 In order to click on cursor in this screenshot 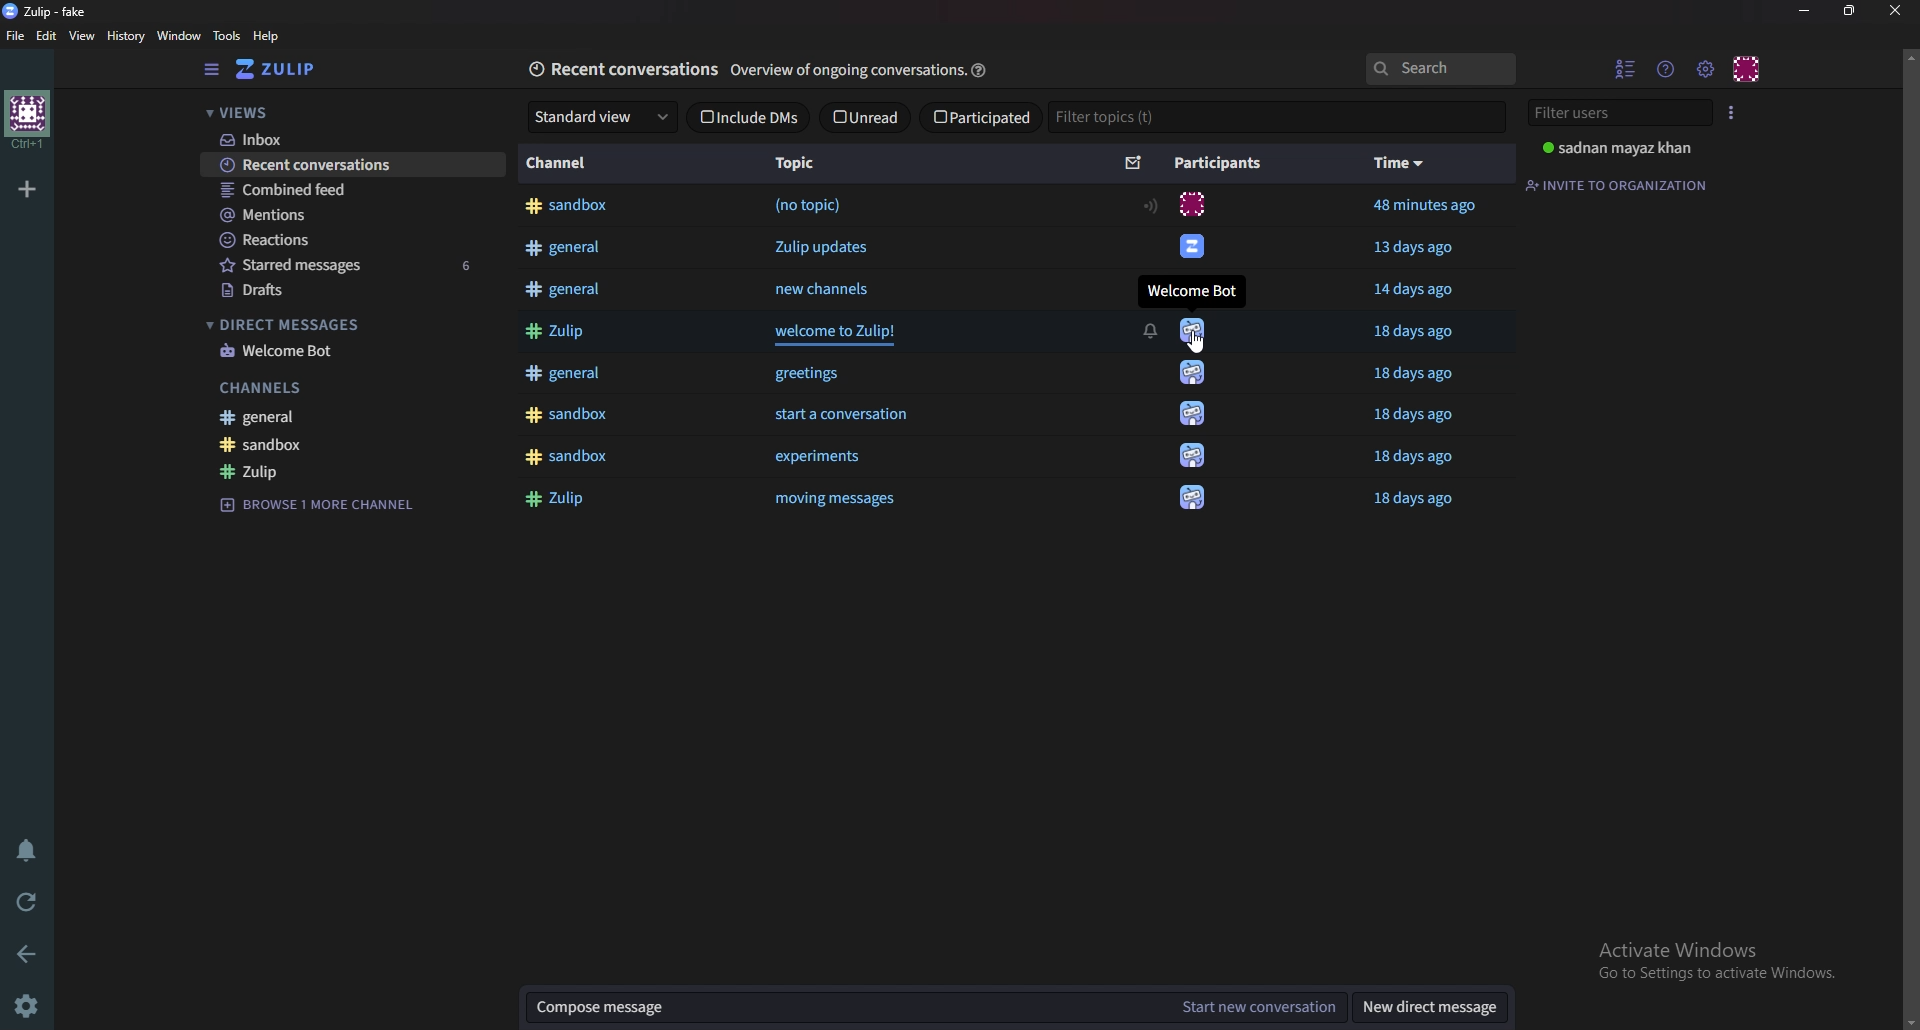, I will do `click(1198, 341)`.